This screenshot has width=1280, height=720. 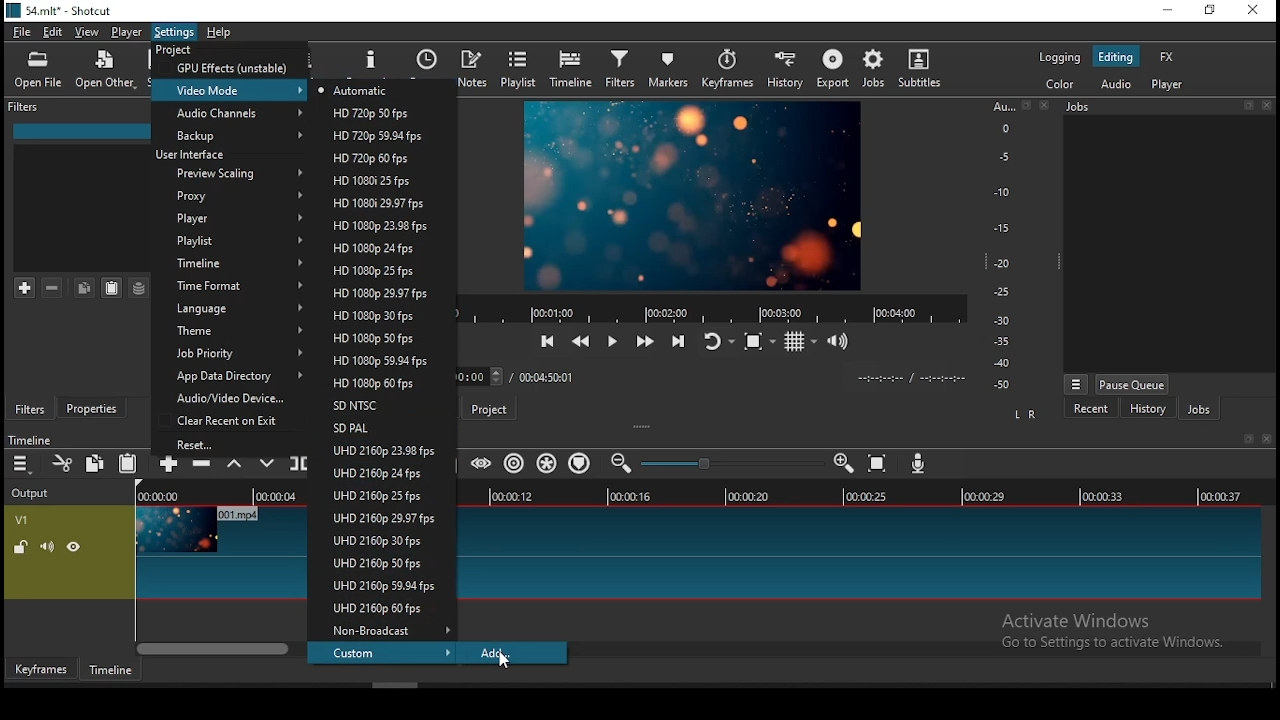 What do you see at coordinates (515, 463) in the screenshot?
I see `ripple` at bounding box center [515, 463].